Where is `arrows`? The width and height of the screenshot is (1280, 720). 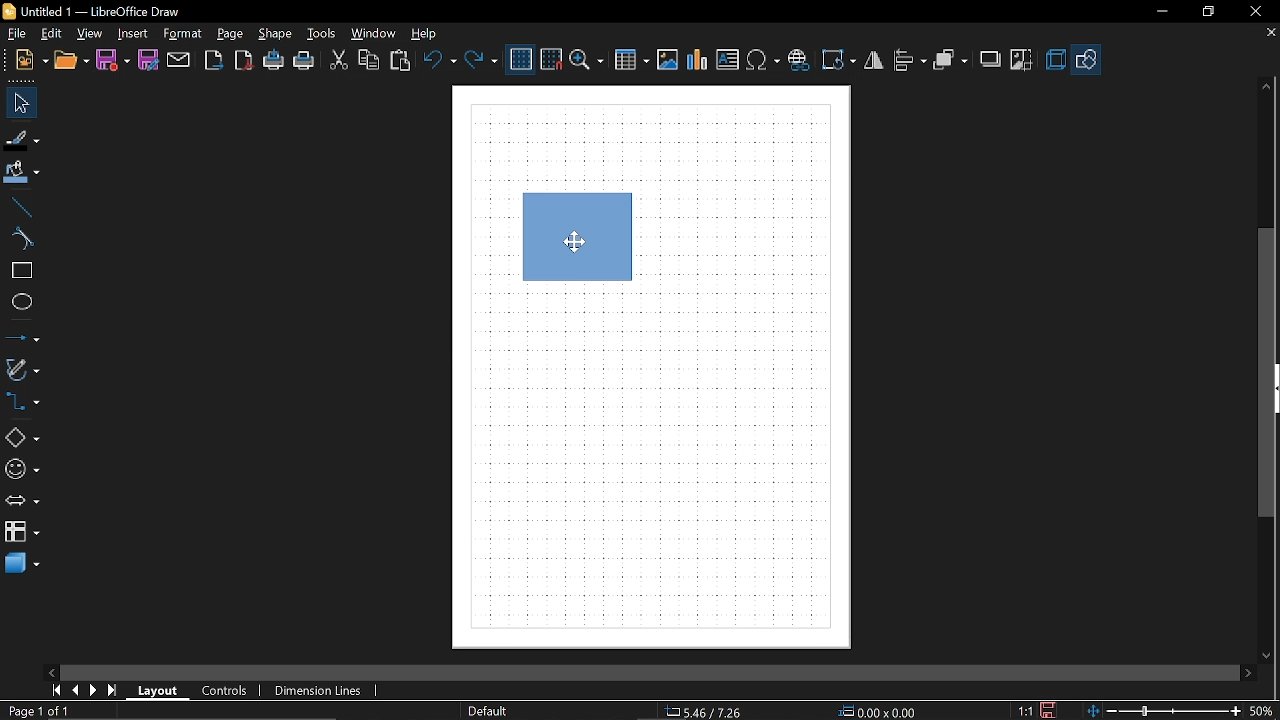 arrows is located at coordinates (22, 501).